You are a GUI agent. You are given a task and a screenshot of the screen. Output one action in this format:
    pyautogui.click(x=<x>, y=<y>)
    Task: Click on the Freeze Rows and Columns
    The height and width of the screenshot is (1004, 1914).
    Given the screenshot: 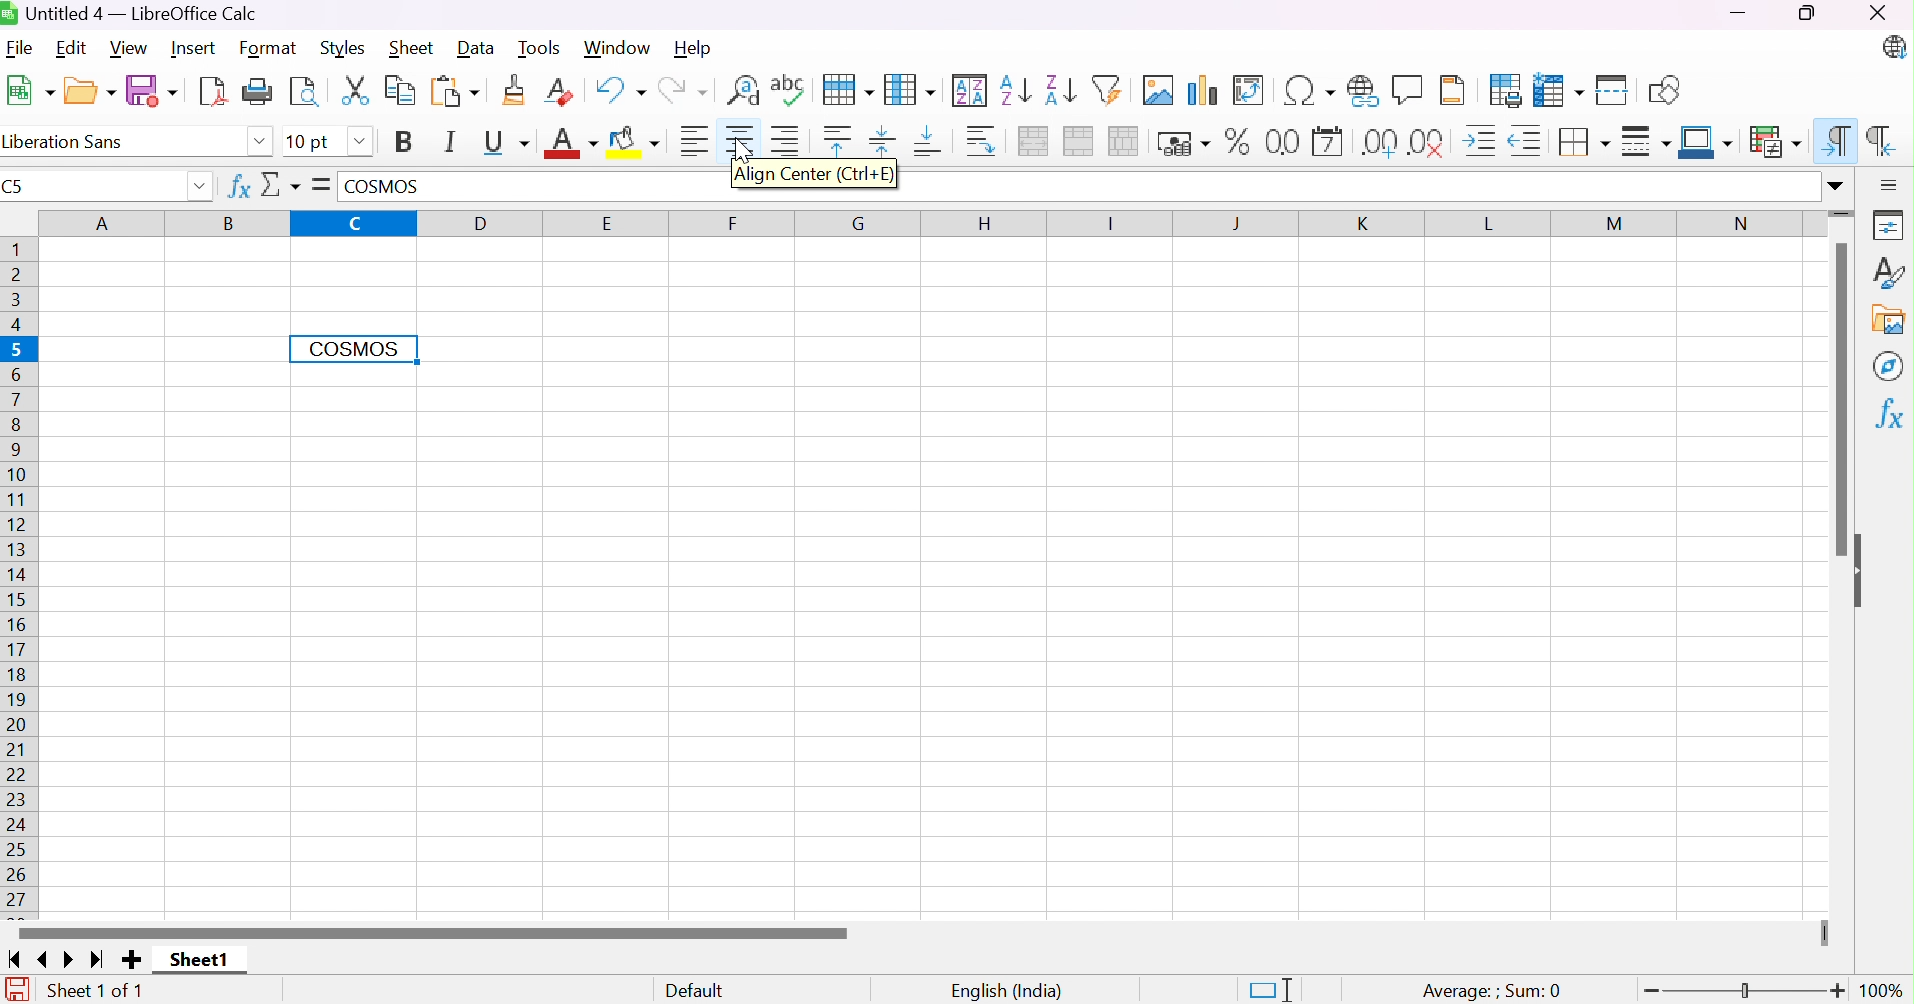 What is the action you would take?
    pyautogui.click(x=1561, y=90)
    